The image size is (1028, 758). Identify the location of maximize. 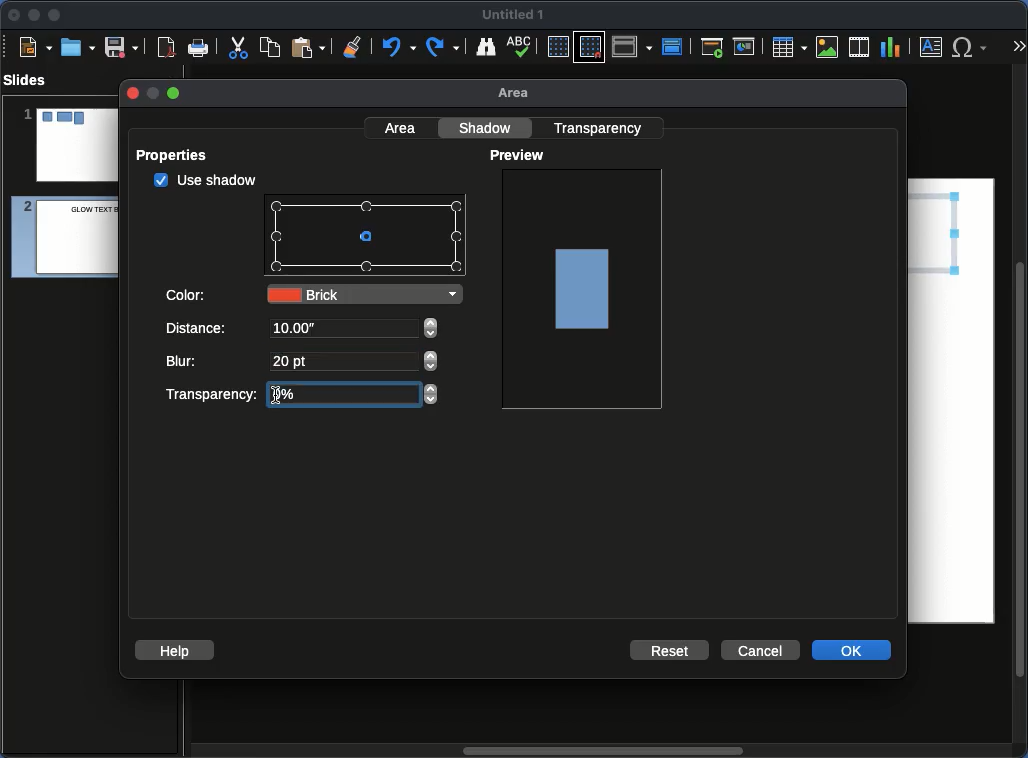
(175, 94).